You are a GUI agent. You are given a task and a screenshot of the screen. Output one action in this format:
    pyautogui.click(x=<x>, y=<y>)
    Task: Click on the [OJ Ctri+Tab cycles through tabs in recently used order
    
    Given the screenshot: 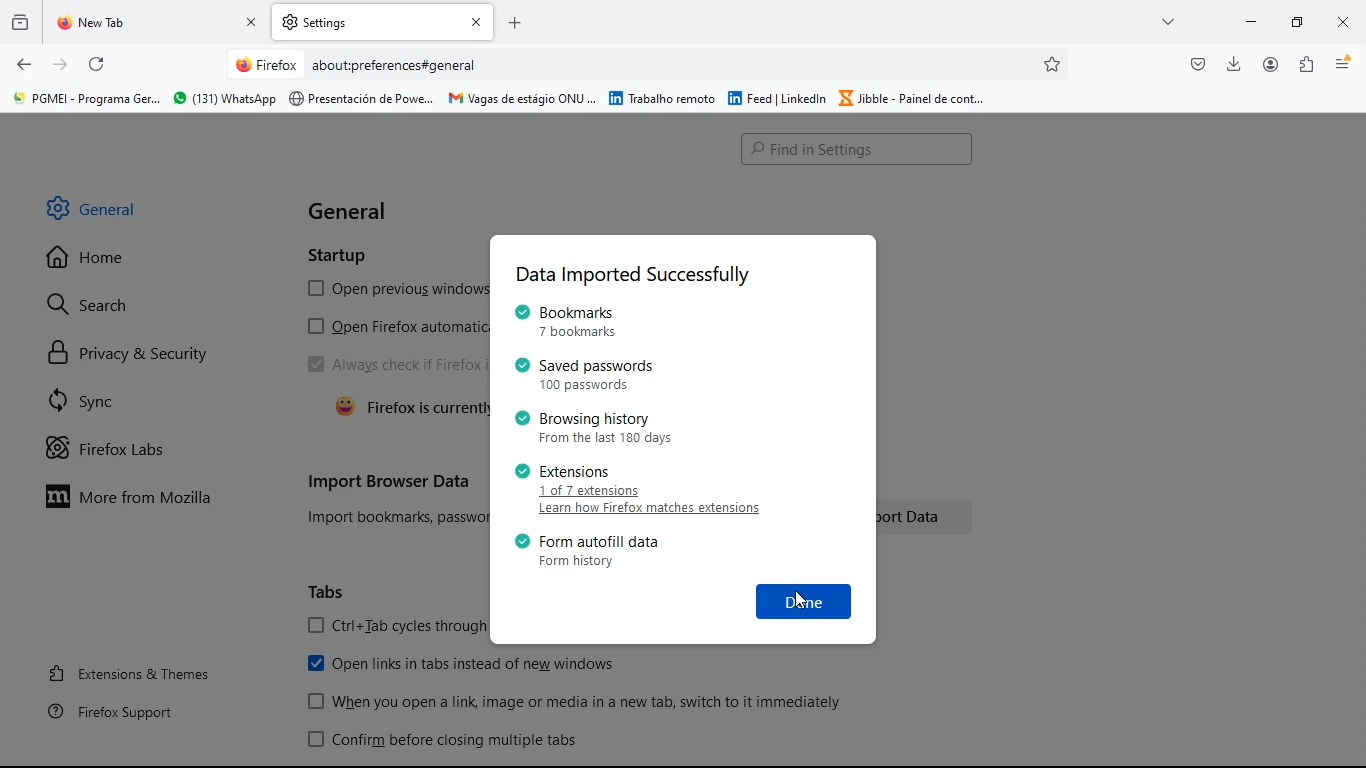 What is the action you would take?
    pyautogui.click(x=397, y=627)
    